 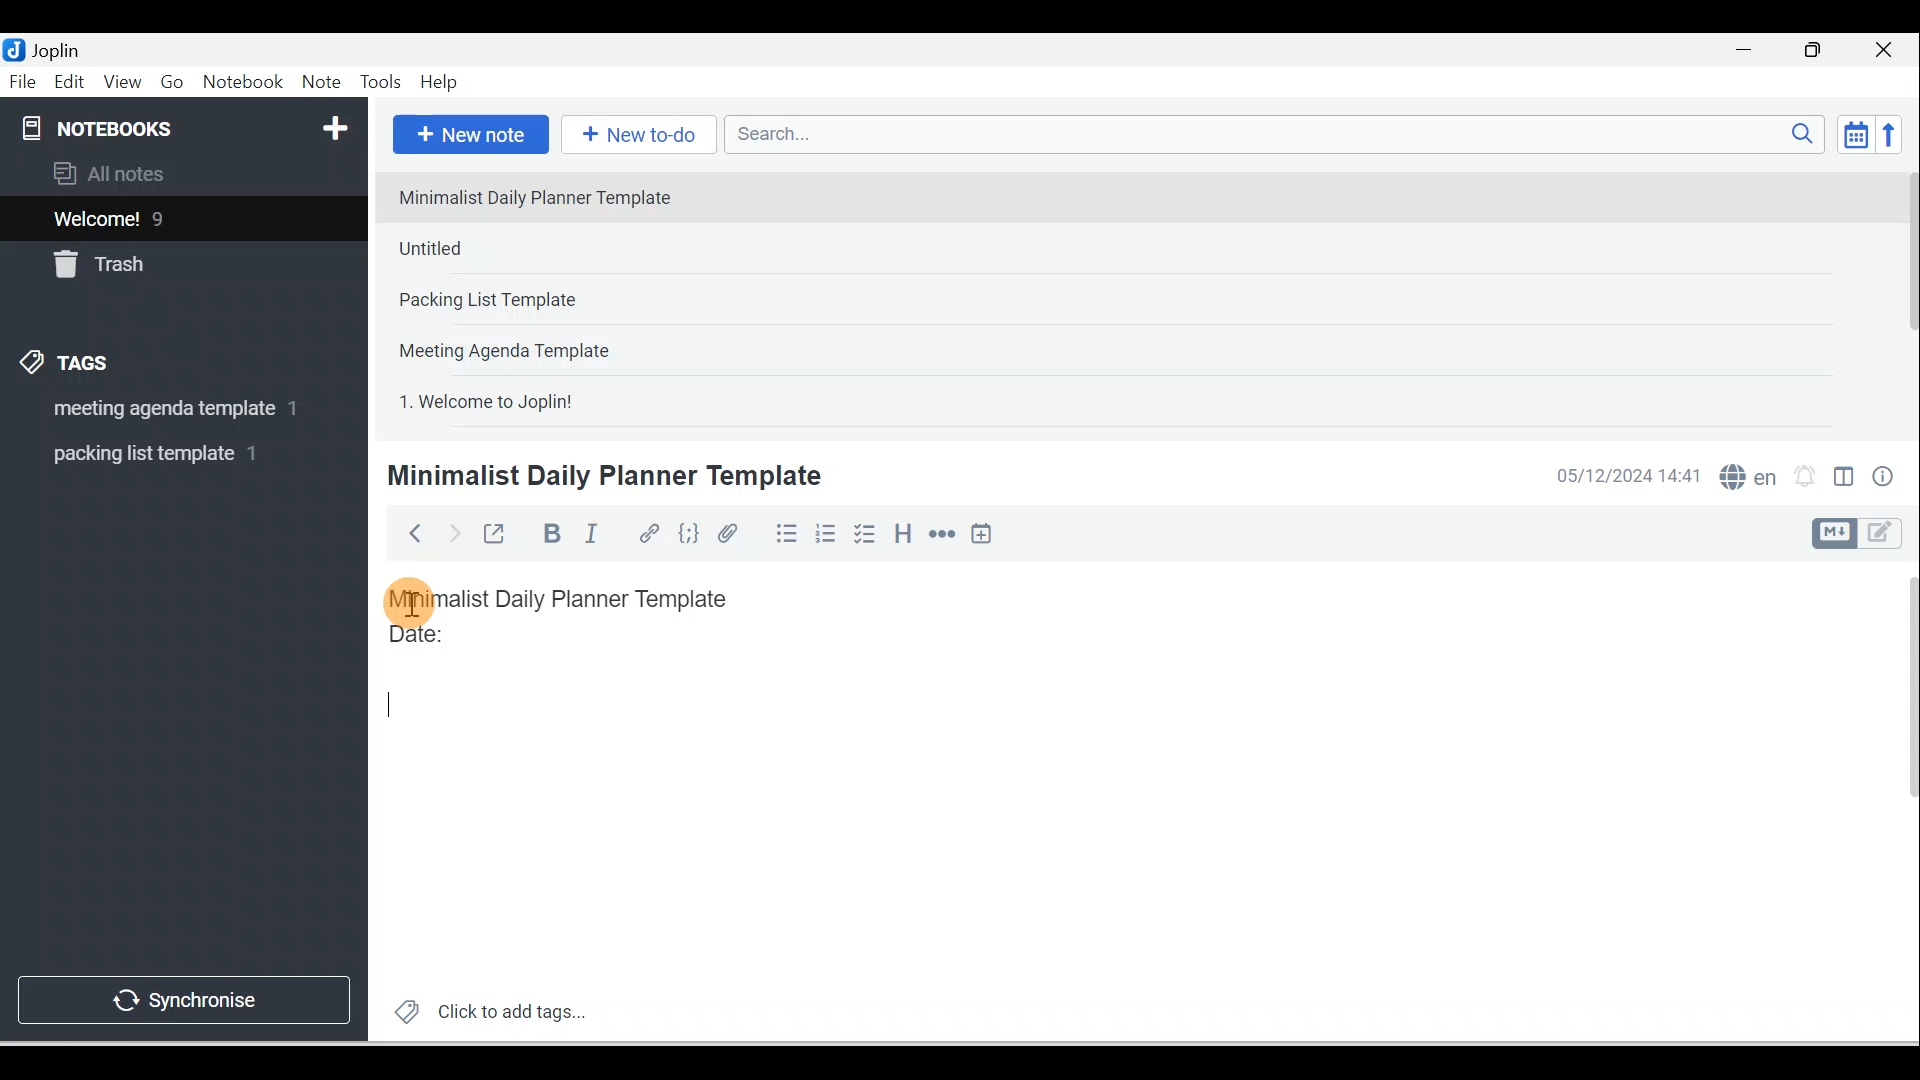 What do you see at coordinates (169, 454) in the screenshot?
I see `Tag 2` at bounding box center [169, 454].